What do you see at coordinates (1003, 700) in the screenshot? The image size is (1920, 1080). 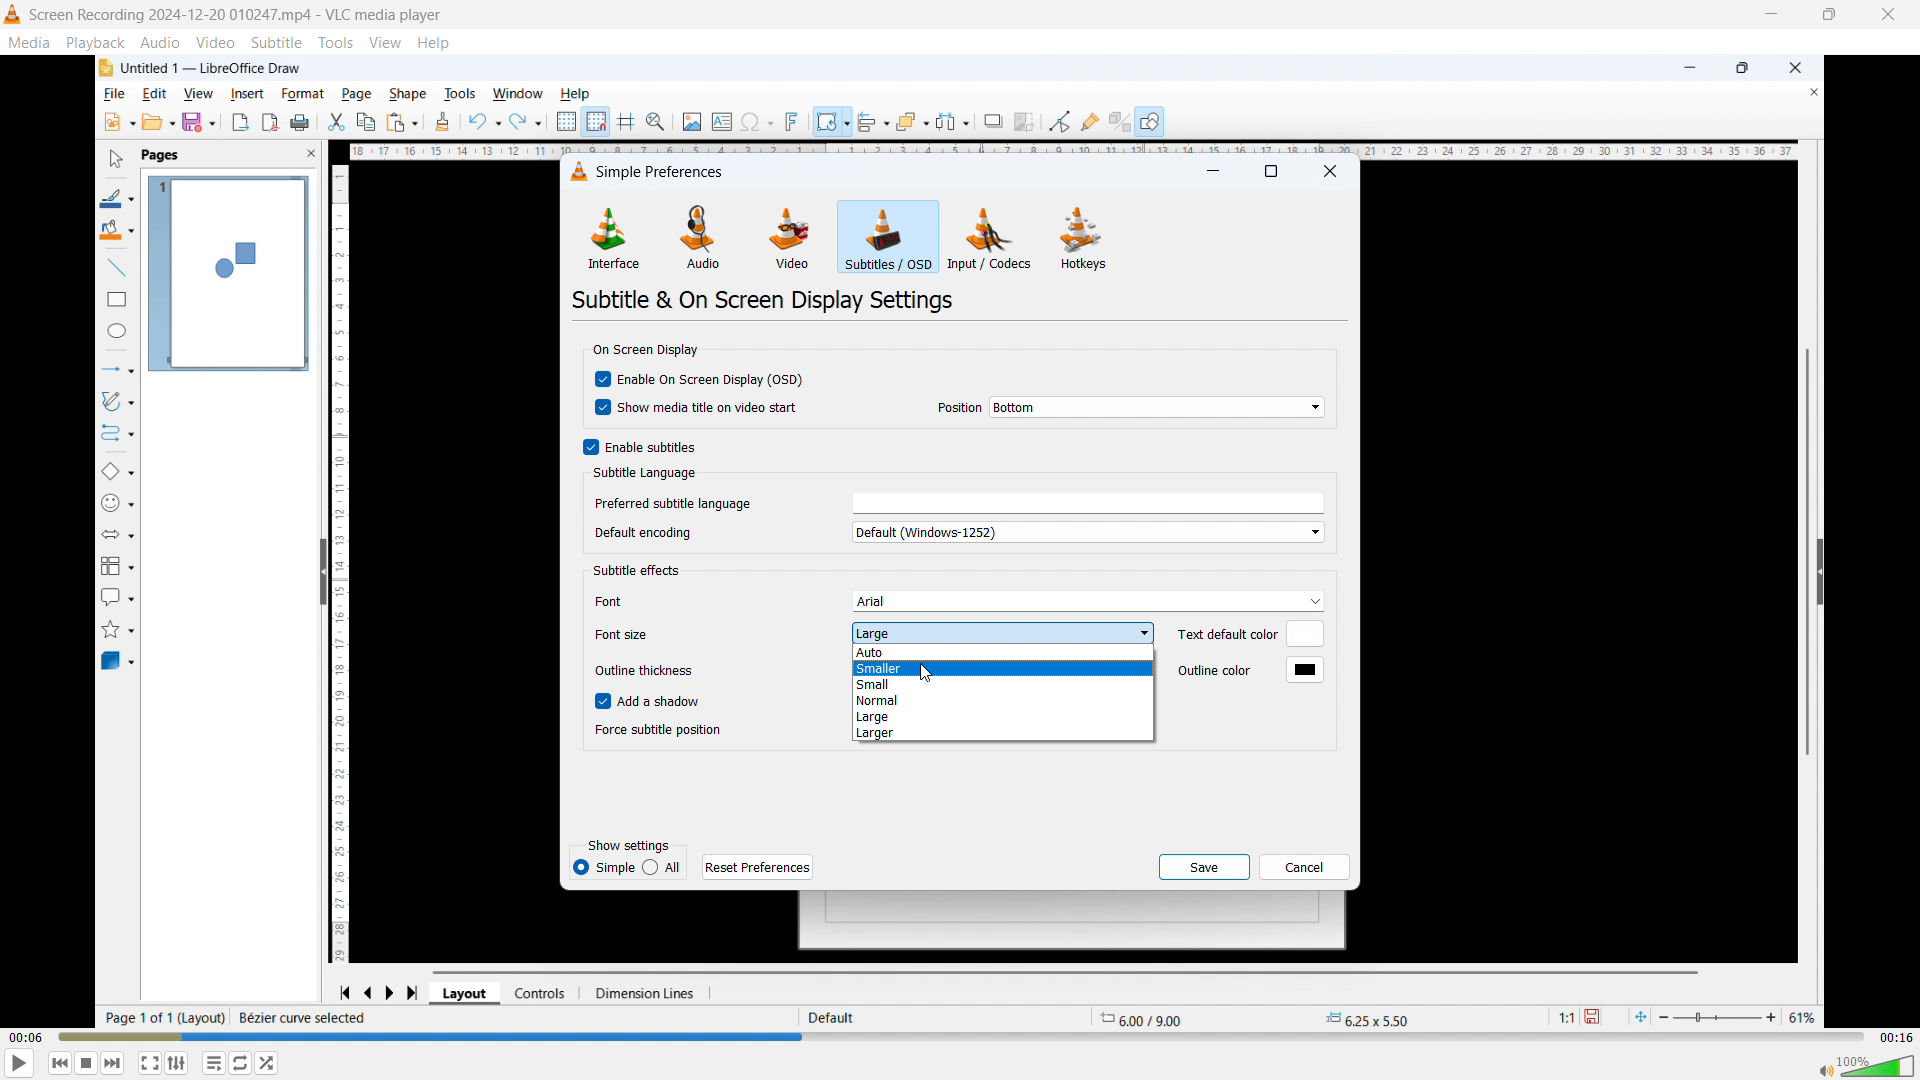 I see `Normal ` at bounding box center [1003, 700].